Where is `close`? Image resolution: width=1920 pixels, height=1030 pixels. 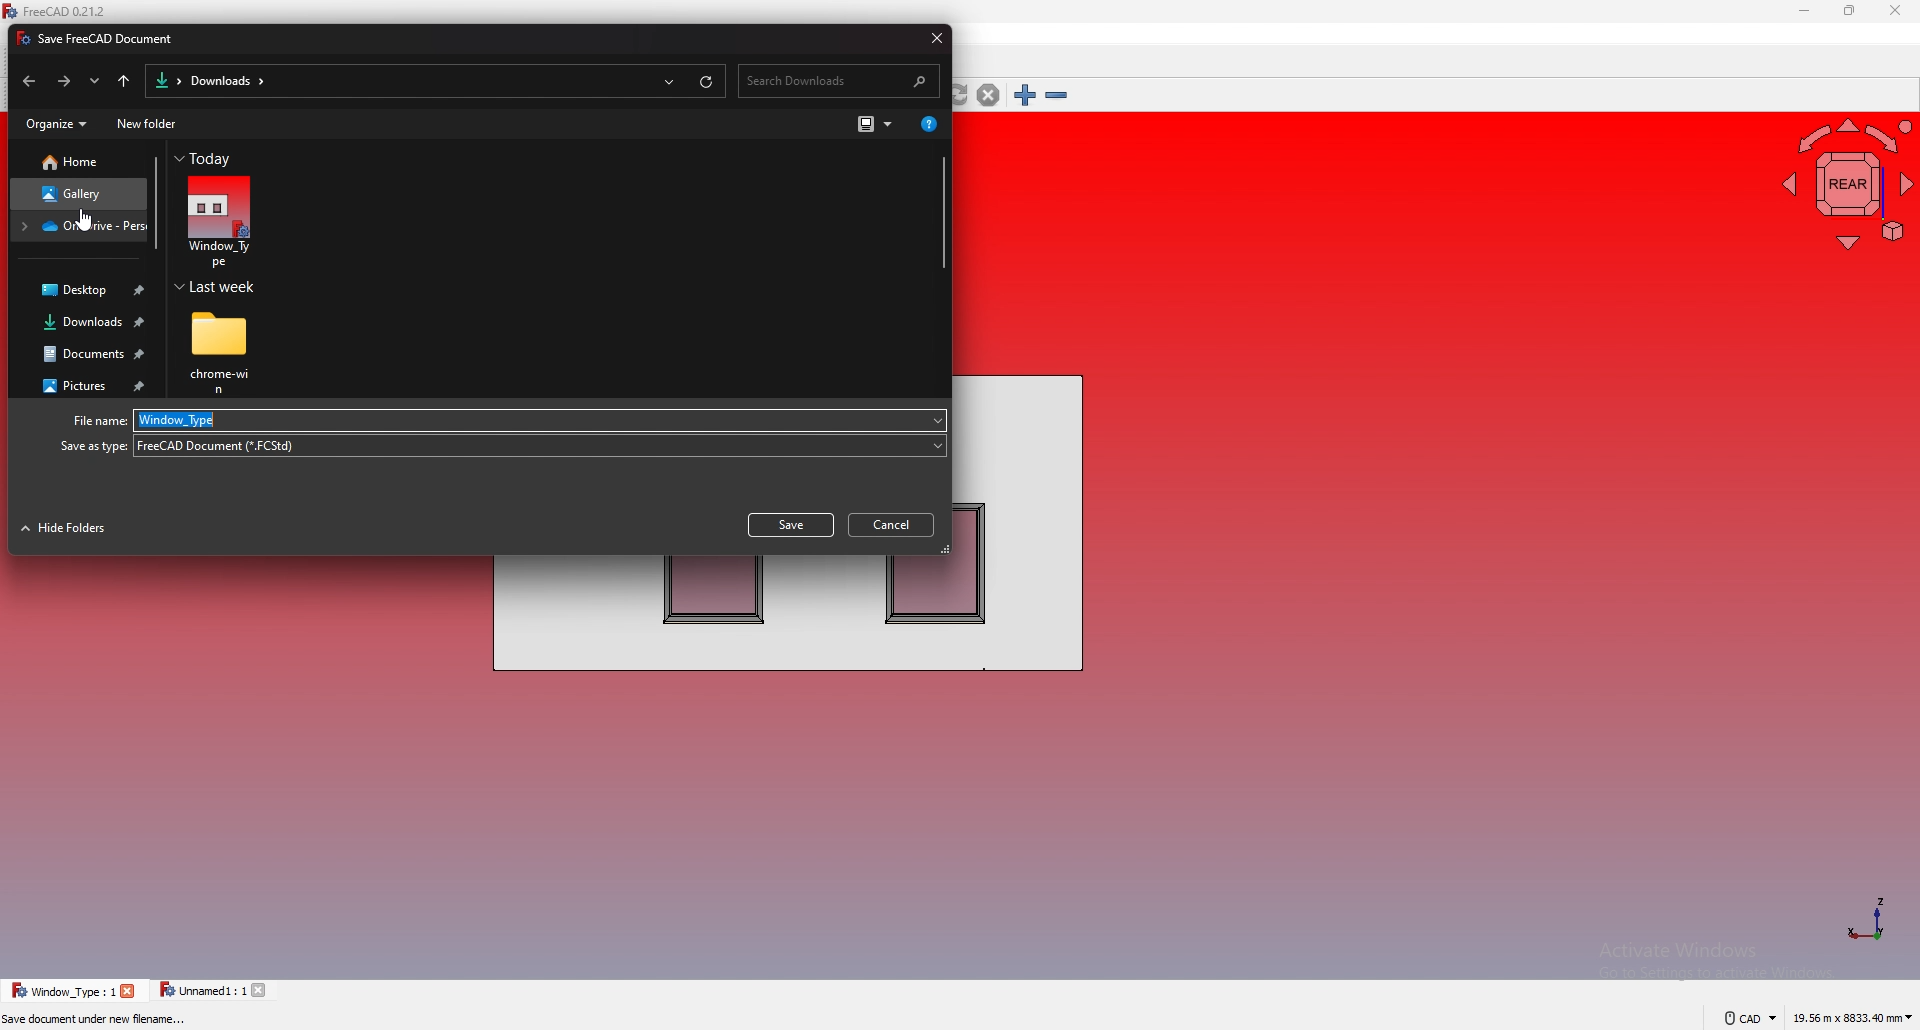
close is located at coordinates (931, 37).